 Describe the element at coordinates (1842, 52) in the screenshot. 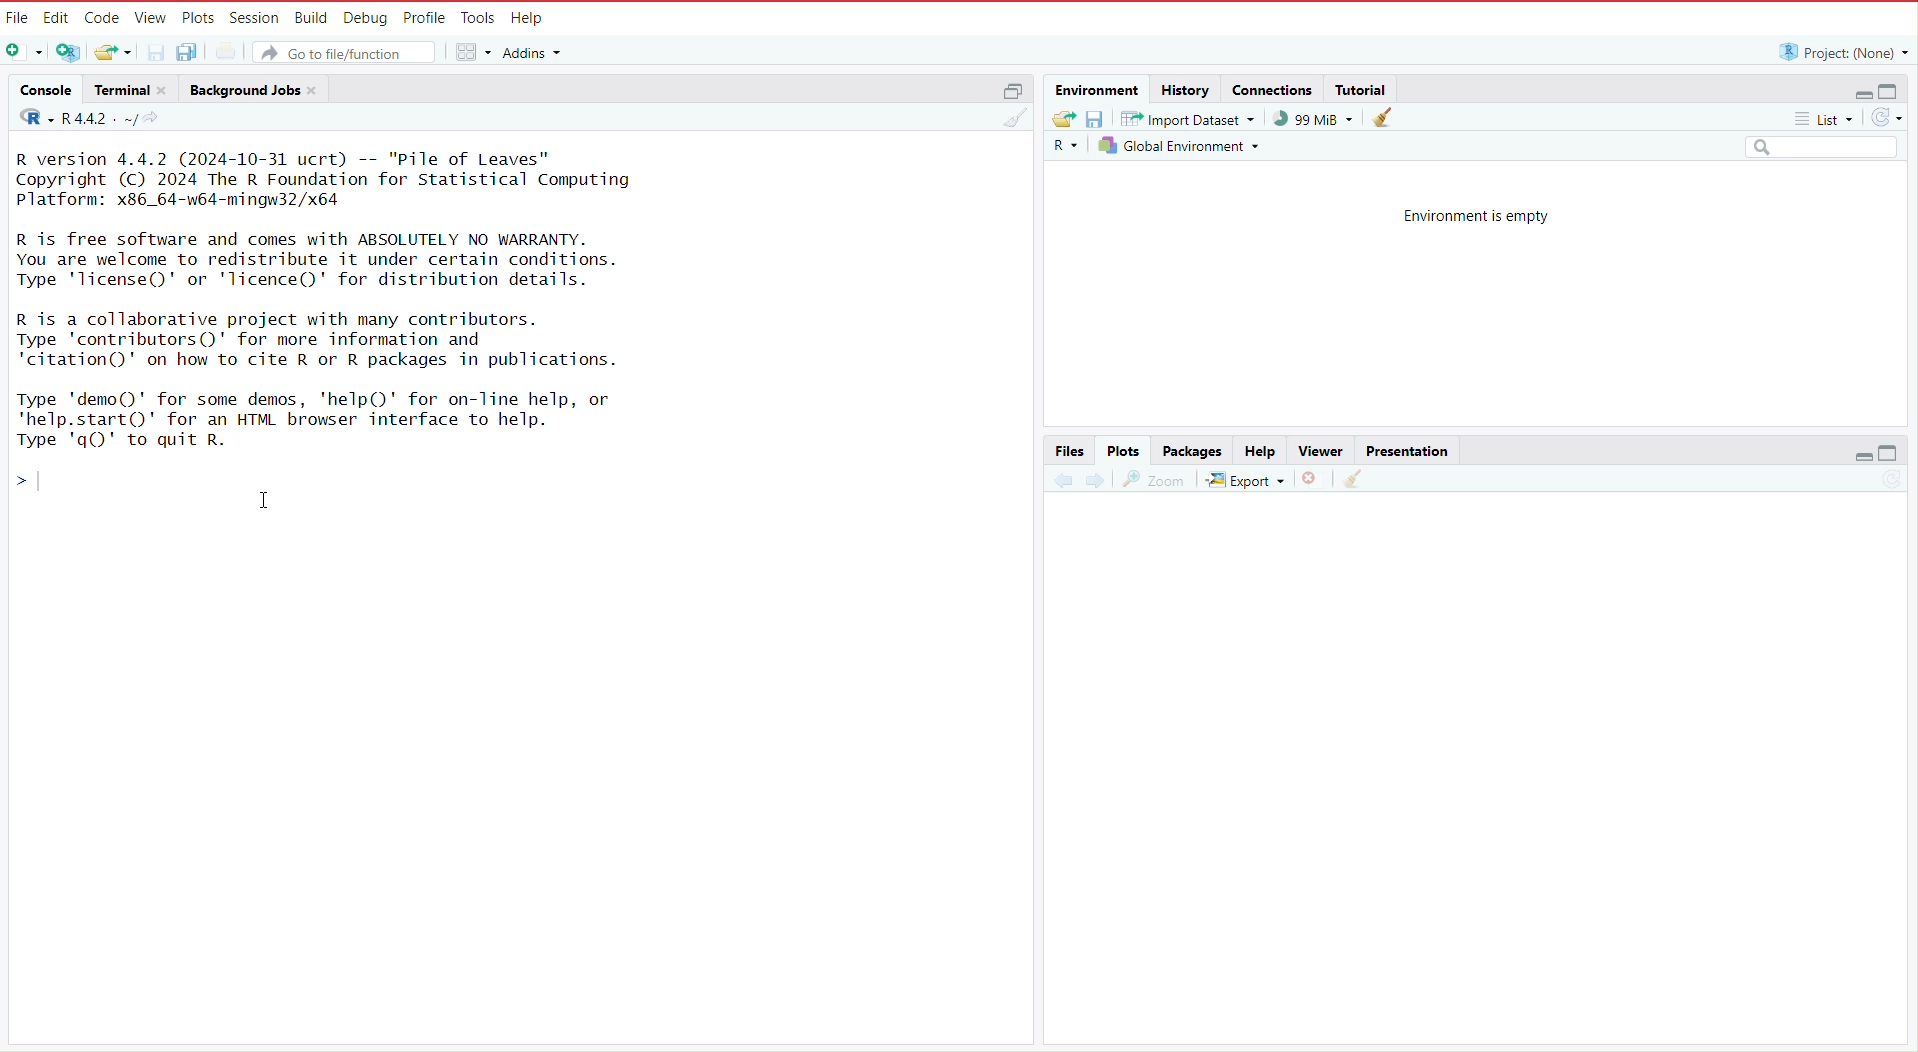

I see `project: (None)` at that location.